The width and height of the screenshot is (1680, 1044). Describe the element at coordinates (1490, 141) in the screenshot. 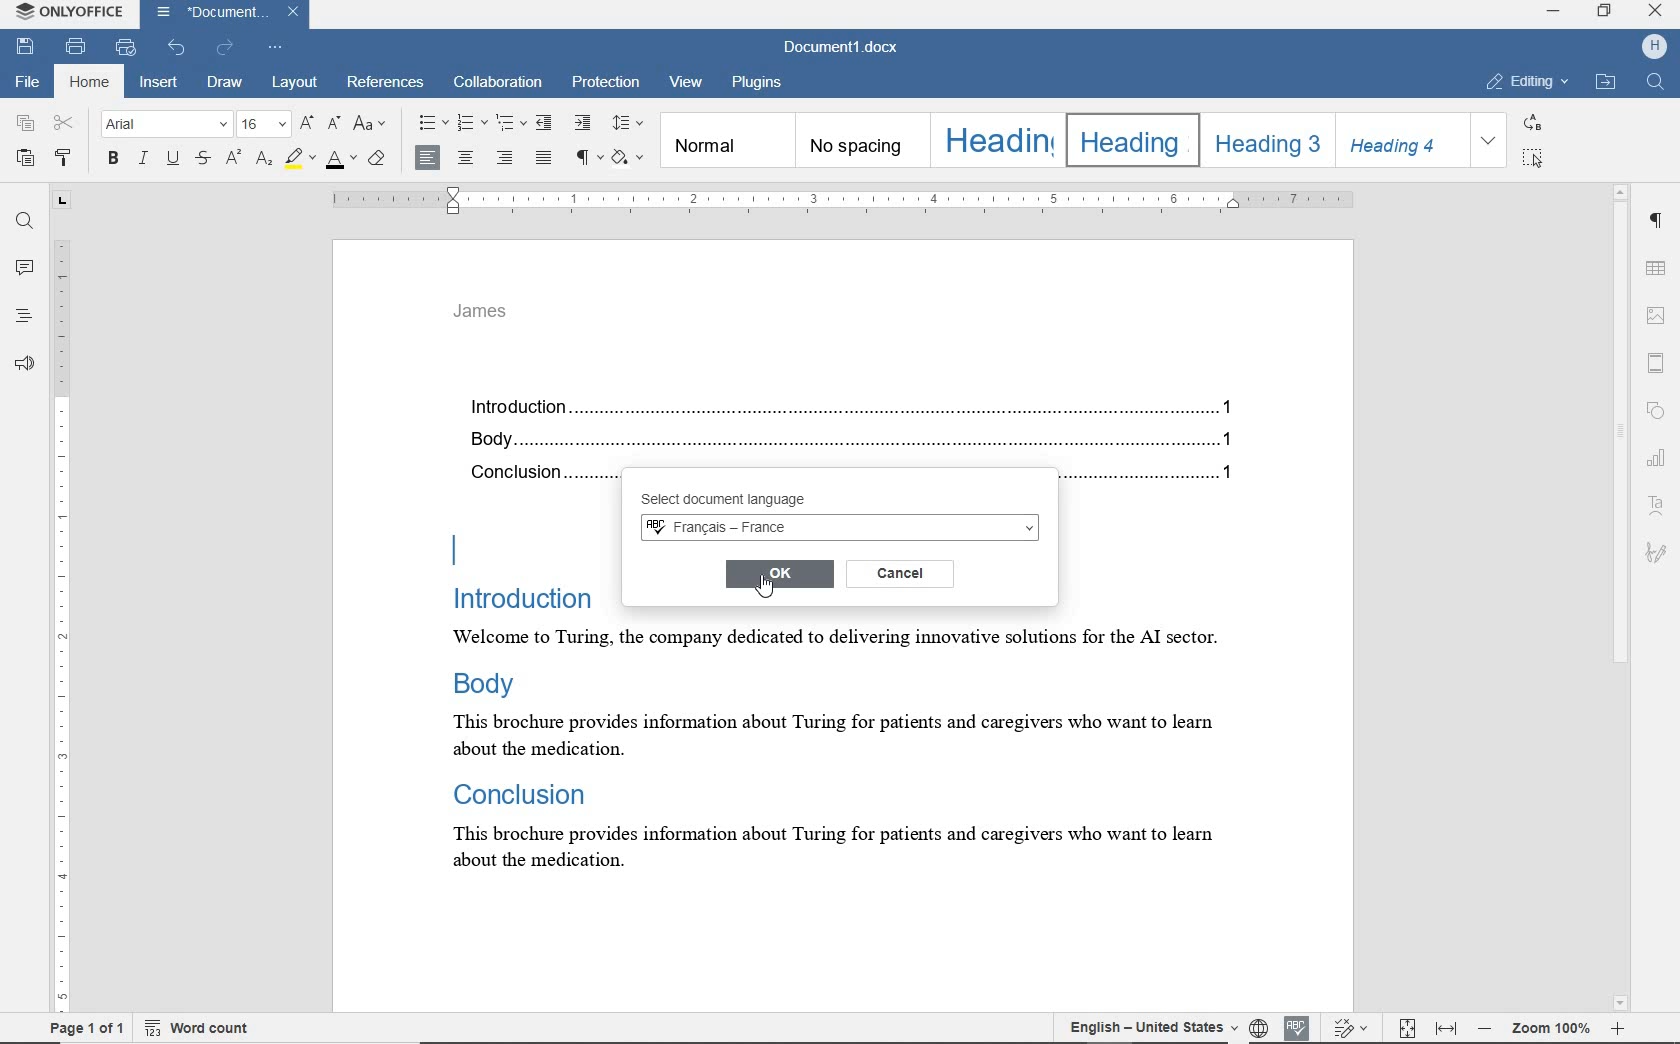

I see `EXPAND` at that location.